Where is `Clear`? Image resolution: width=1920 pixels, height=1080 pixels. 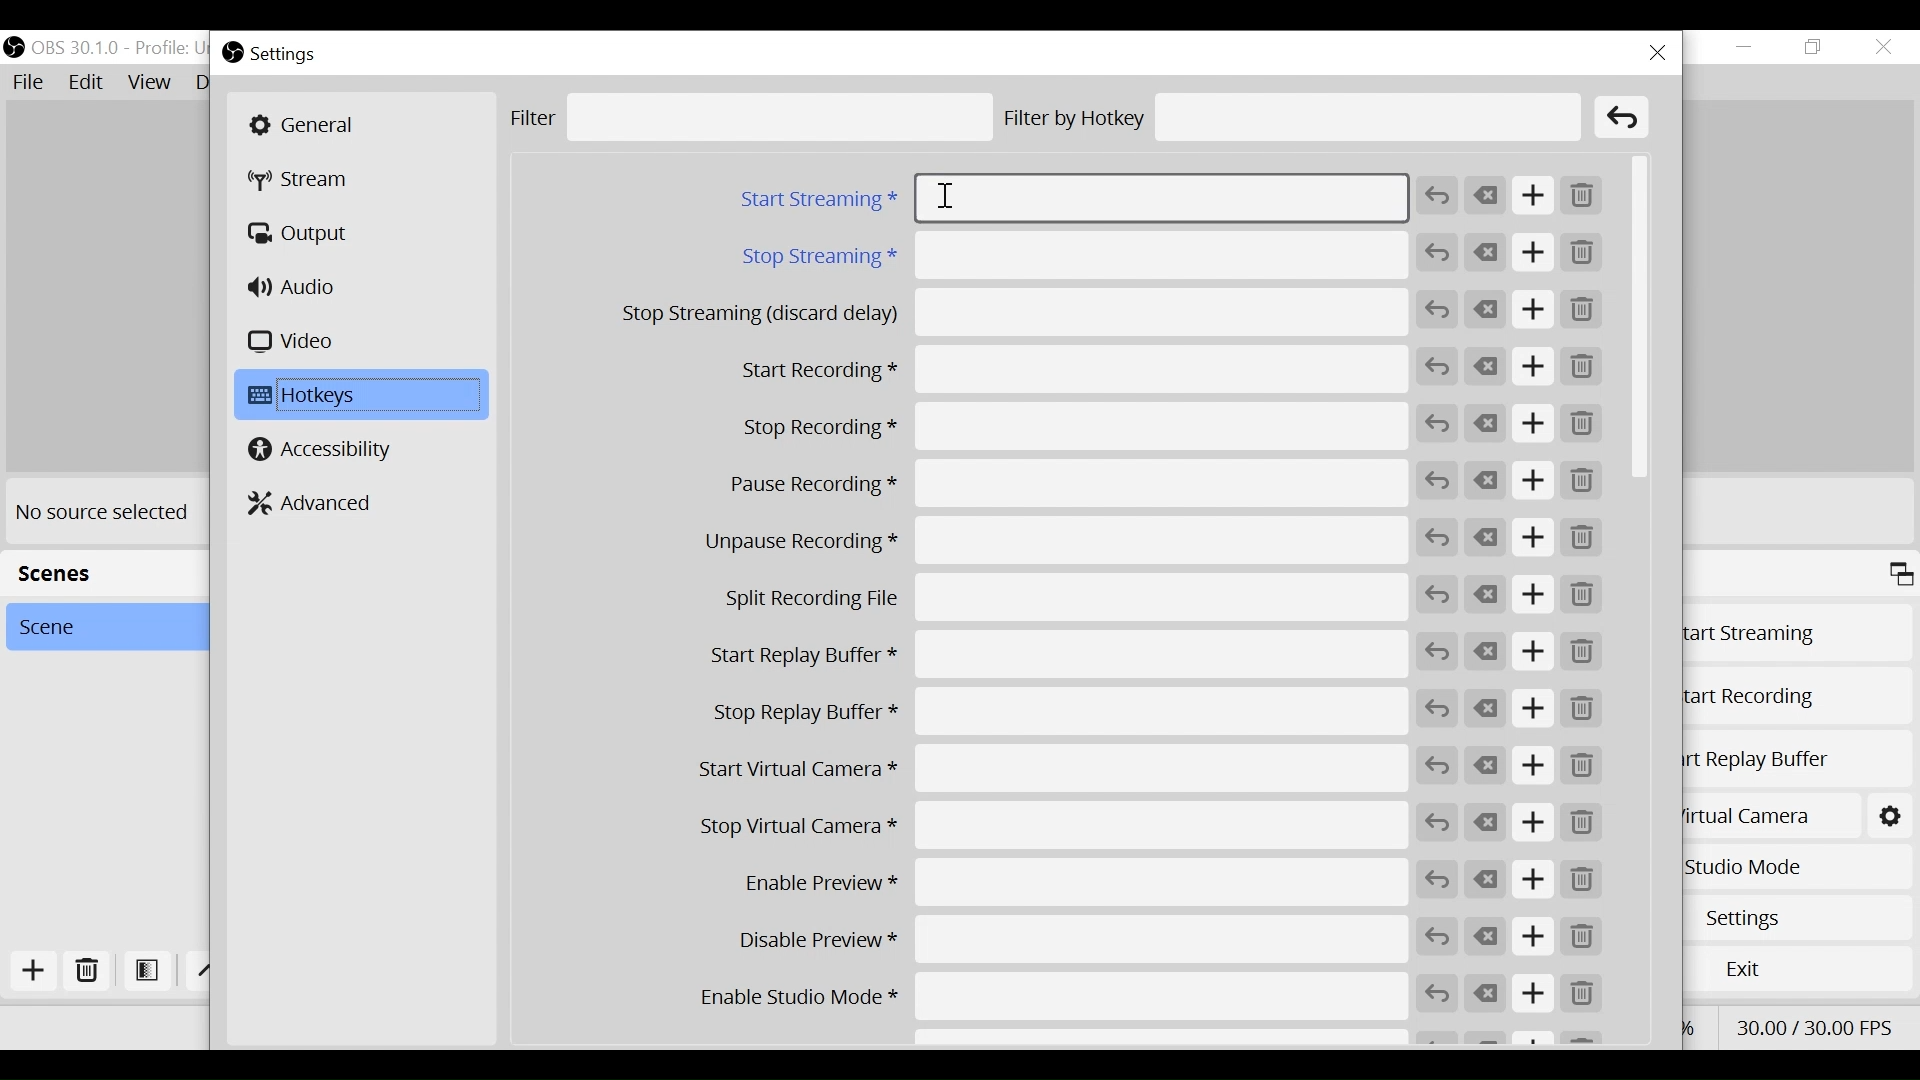 Clear is located at coordinates (1484, 592).